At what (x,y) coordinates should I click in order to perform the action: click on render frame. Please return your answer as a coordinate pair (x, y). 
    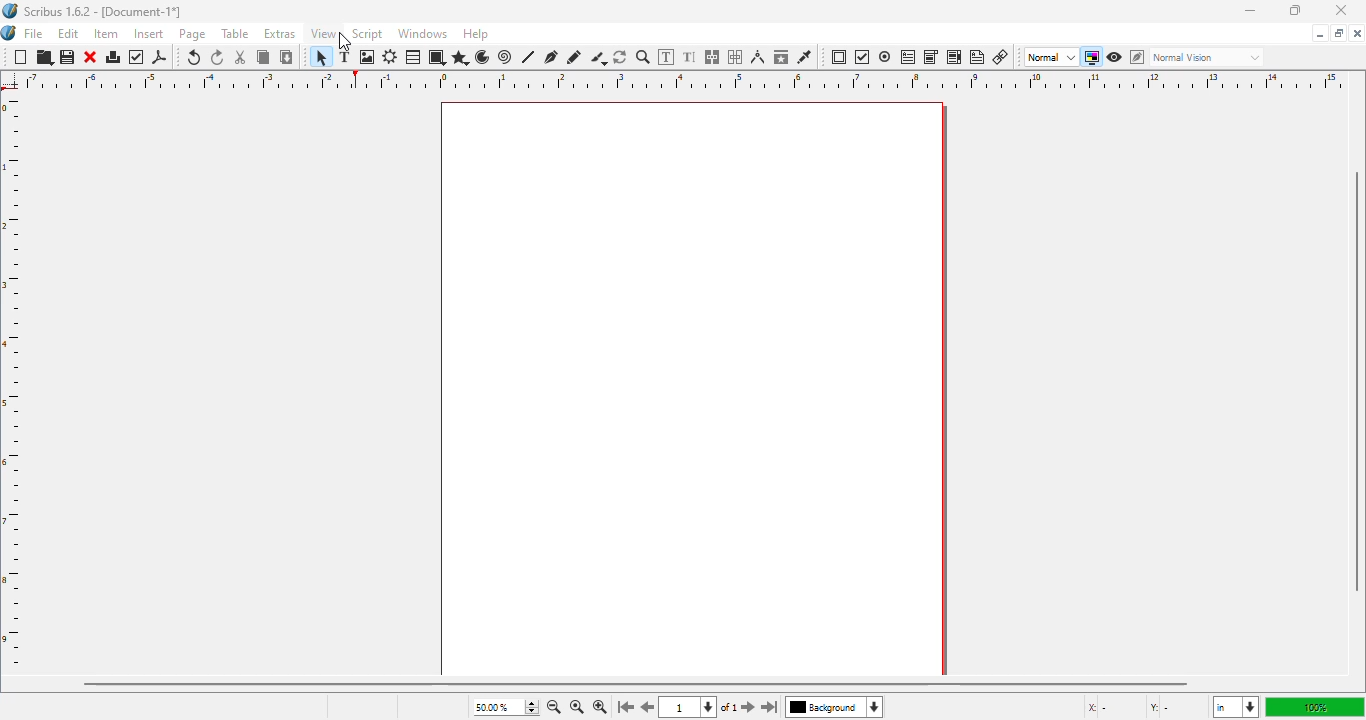
    Looking at the image, I should click on (390, 57).